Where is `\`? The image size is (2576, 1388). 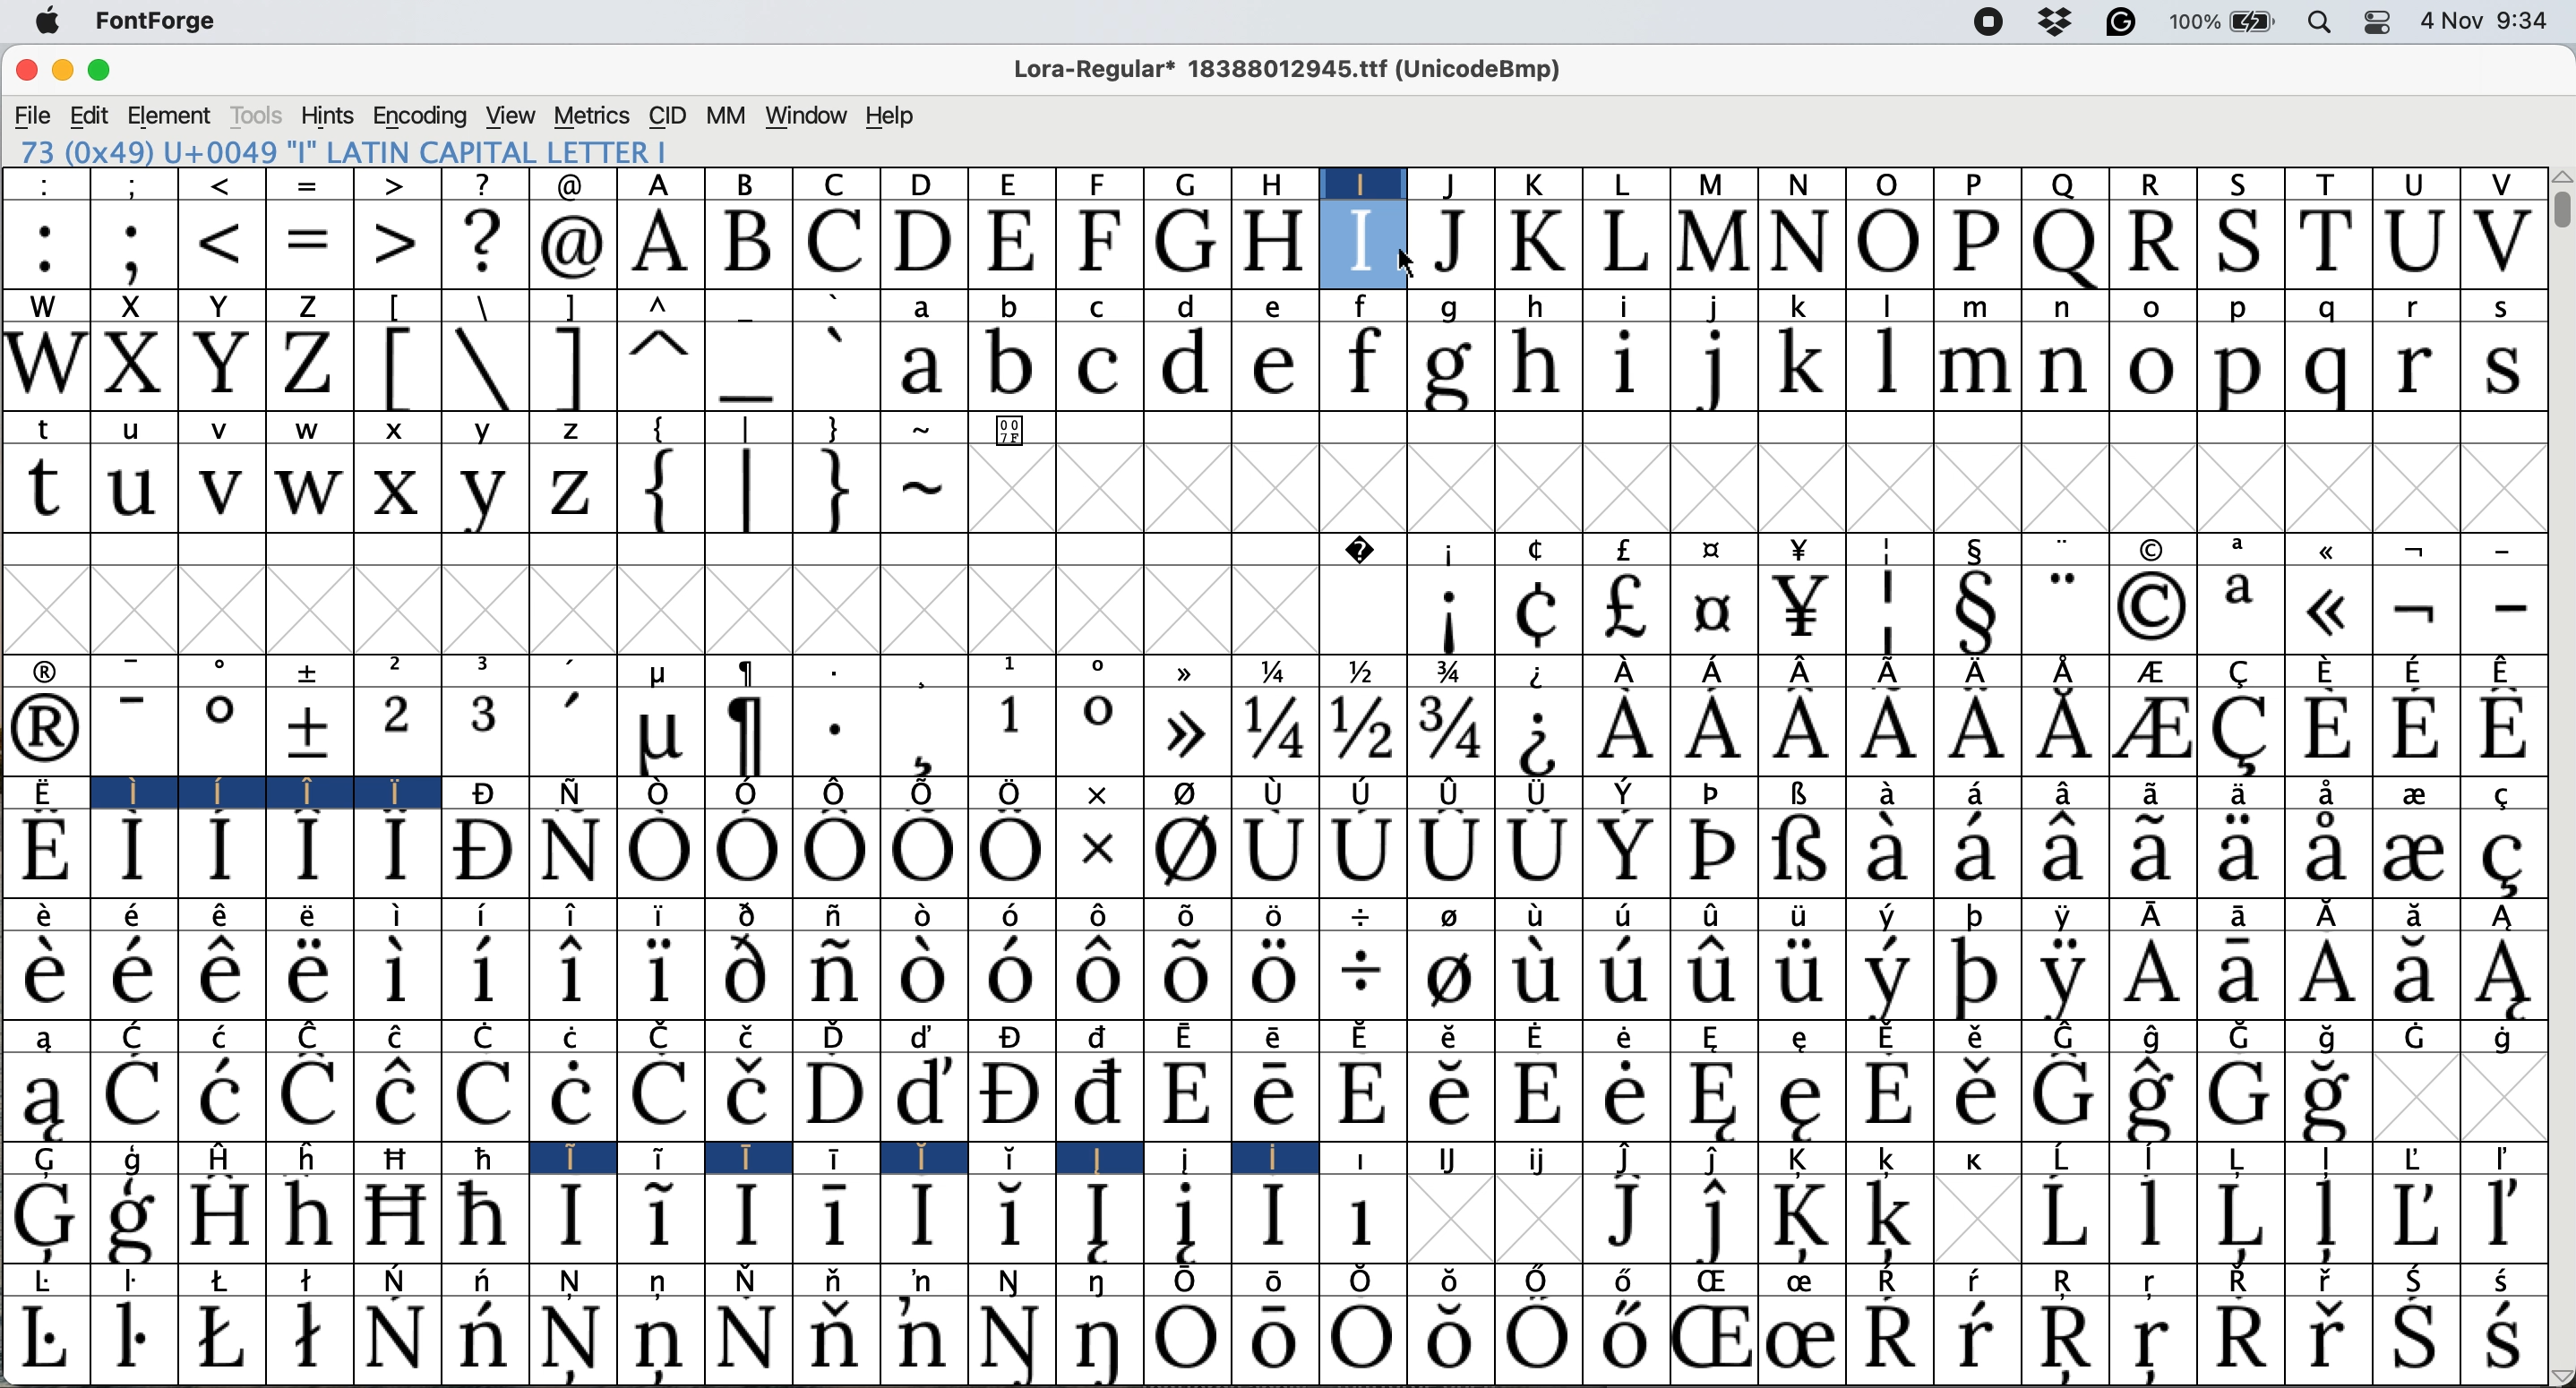
\ is located at coordinates (485, 368).